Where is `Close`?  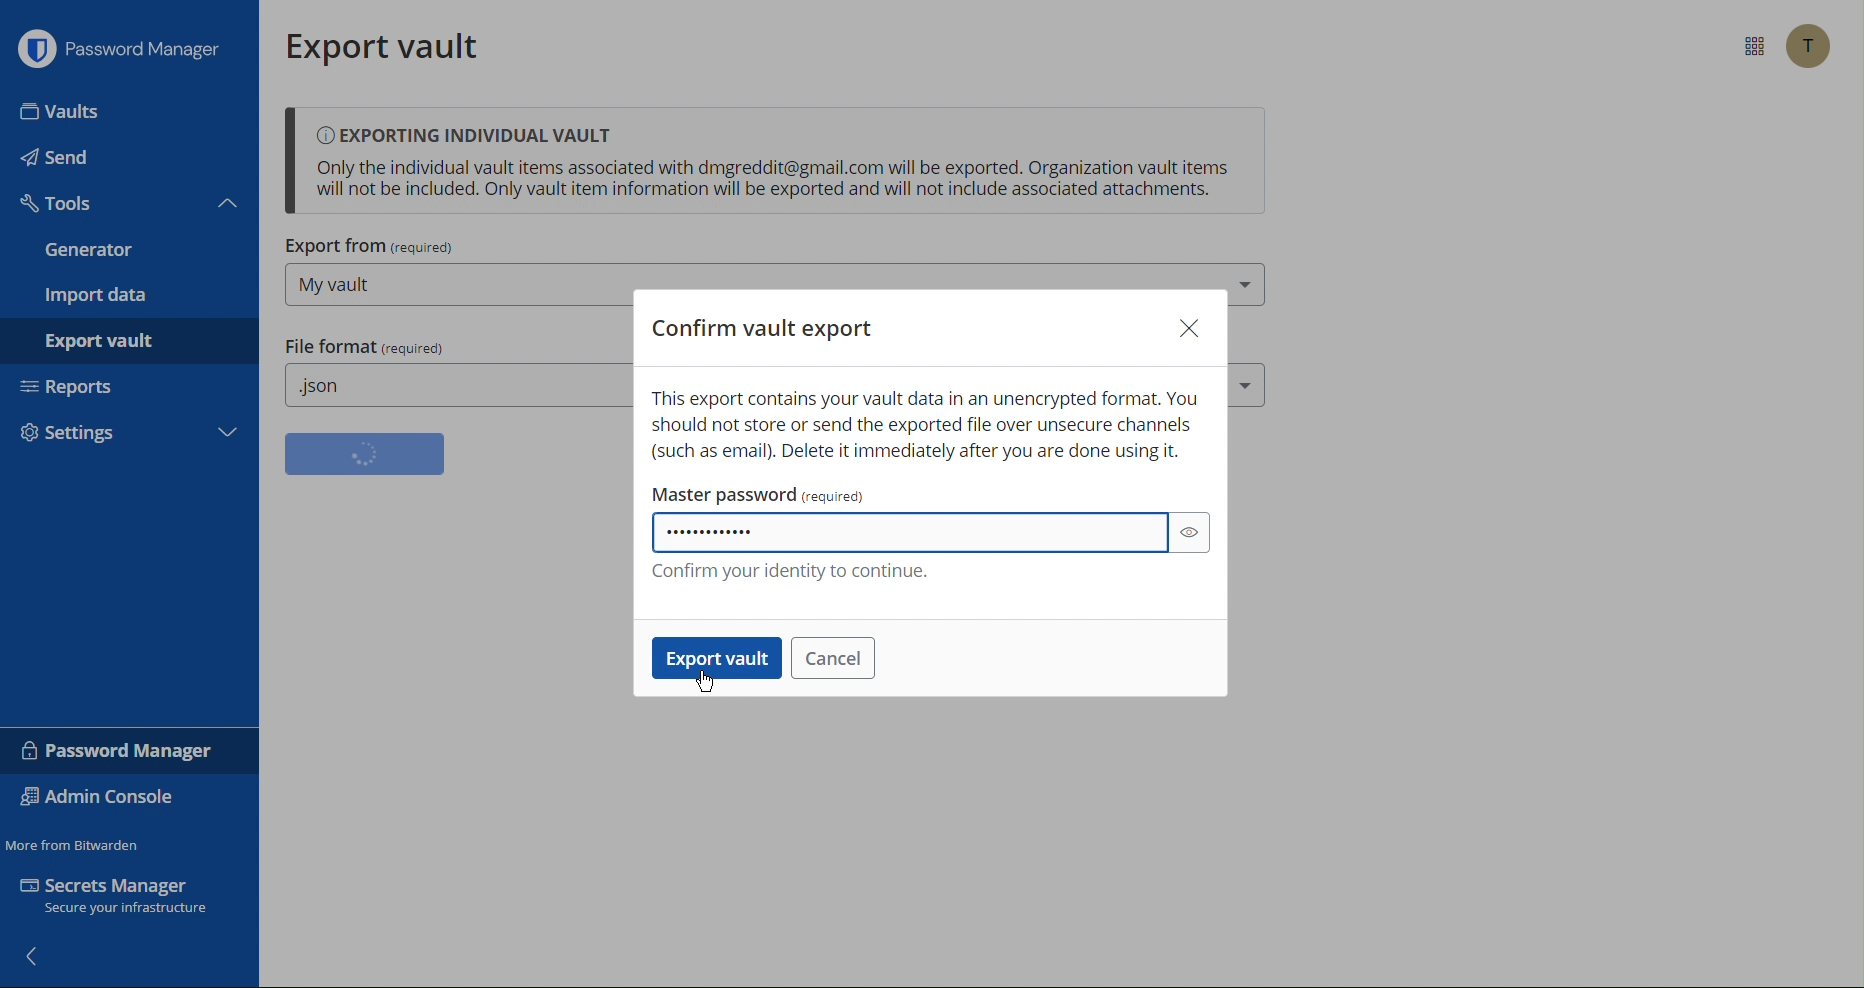
Close is located at coordinates (1189, 325).